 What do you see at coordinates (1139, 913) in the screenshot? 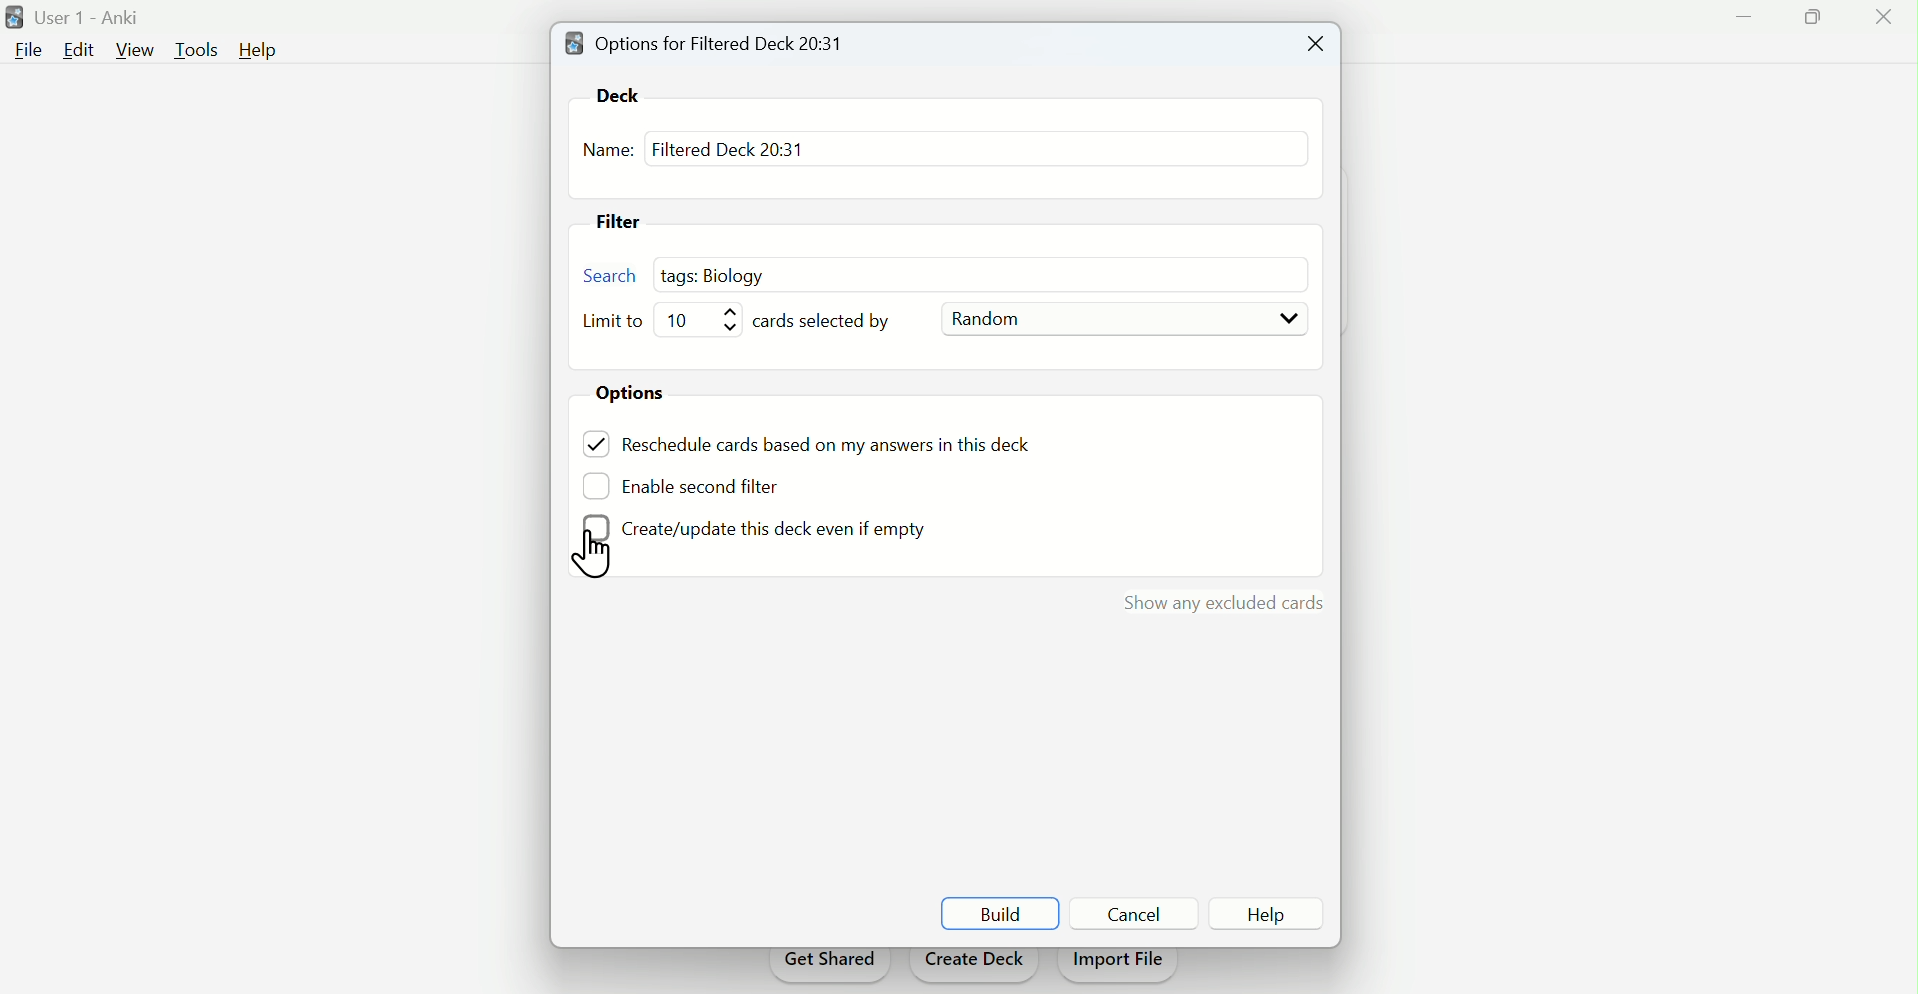
I see `` at bounding box center [1139, 913].